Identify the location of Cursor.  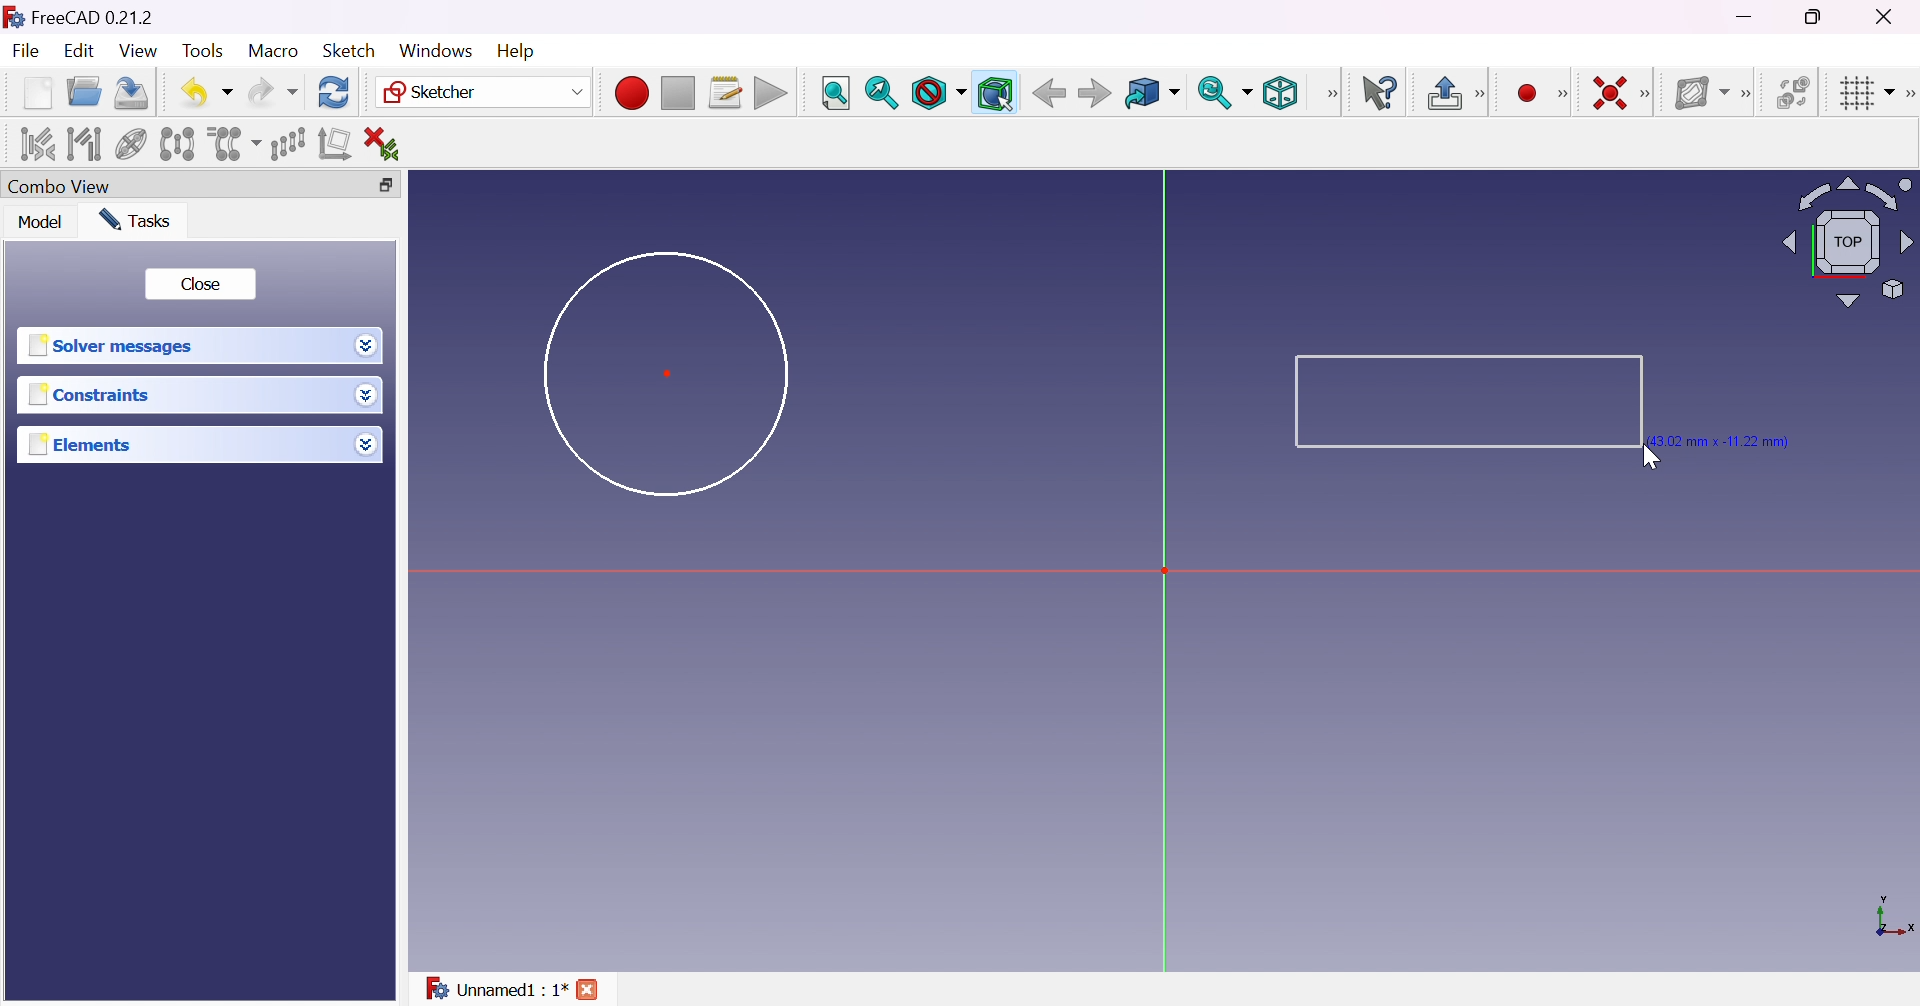
(1655, 461).